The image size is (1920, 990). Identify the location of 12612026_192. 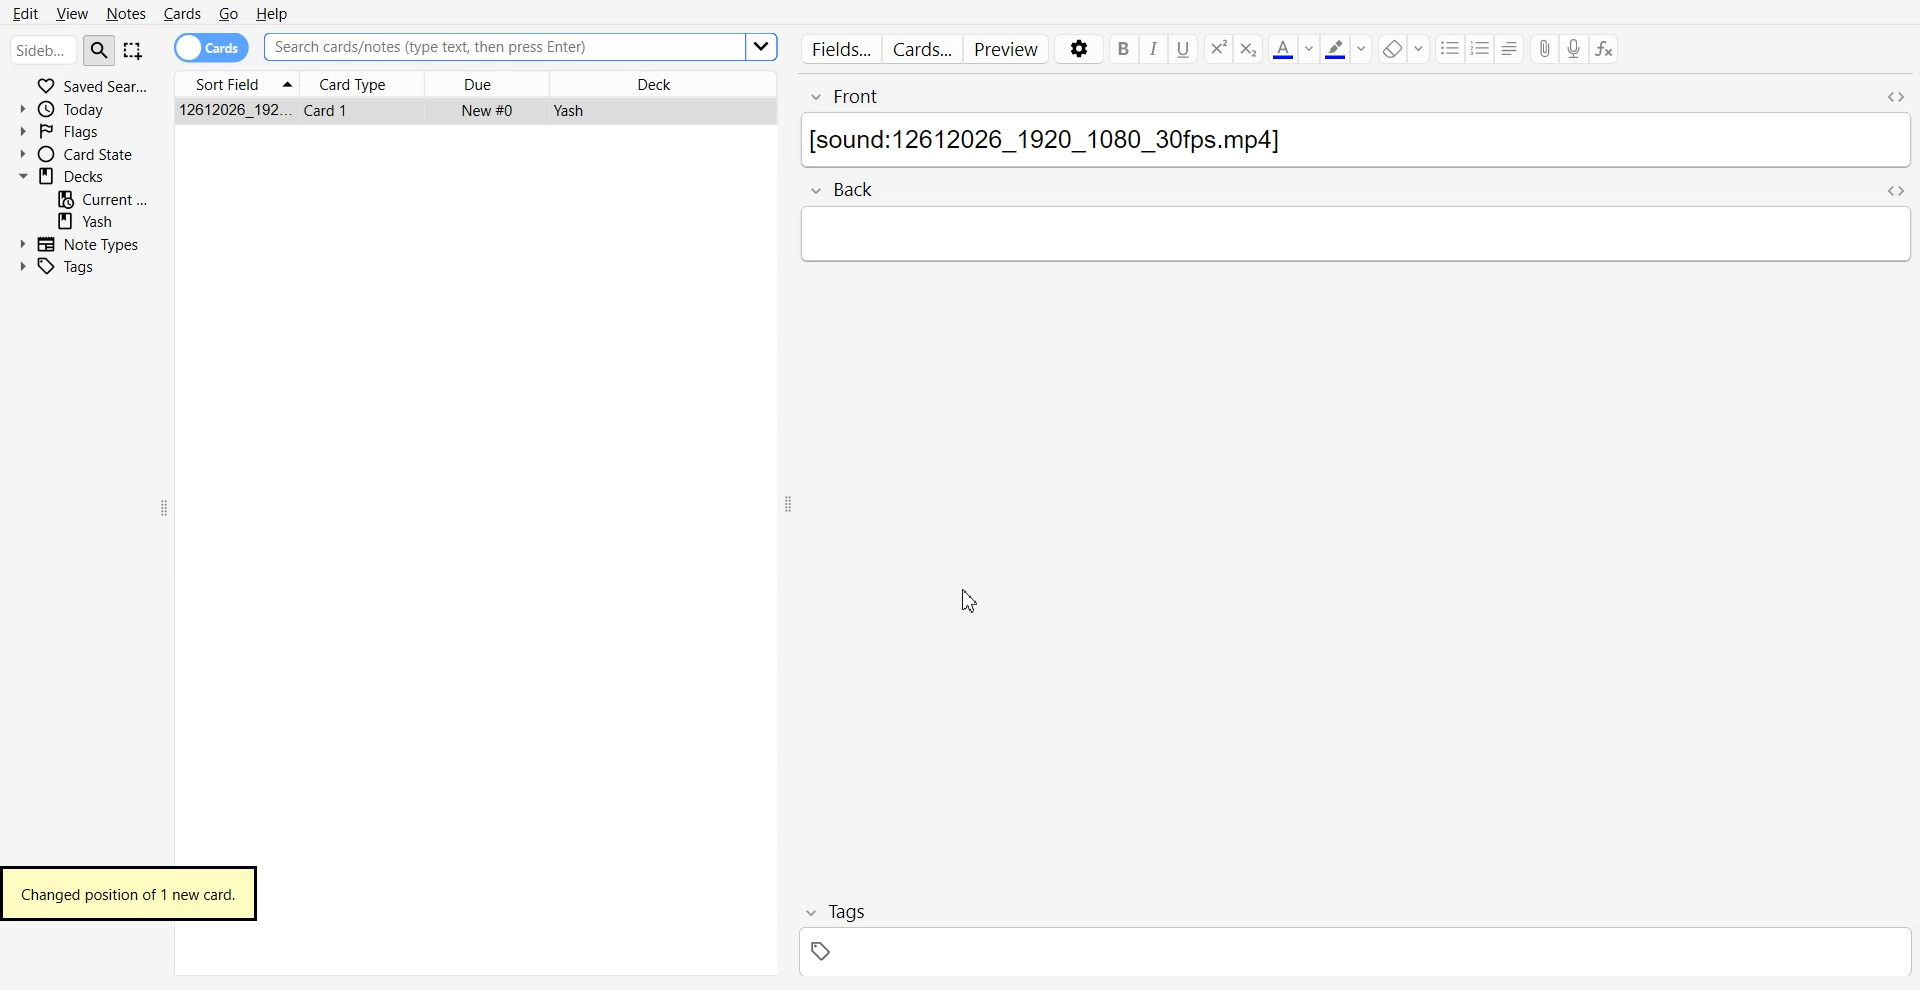
(235, 111).